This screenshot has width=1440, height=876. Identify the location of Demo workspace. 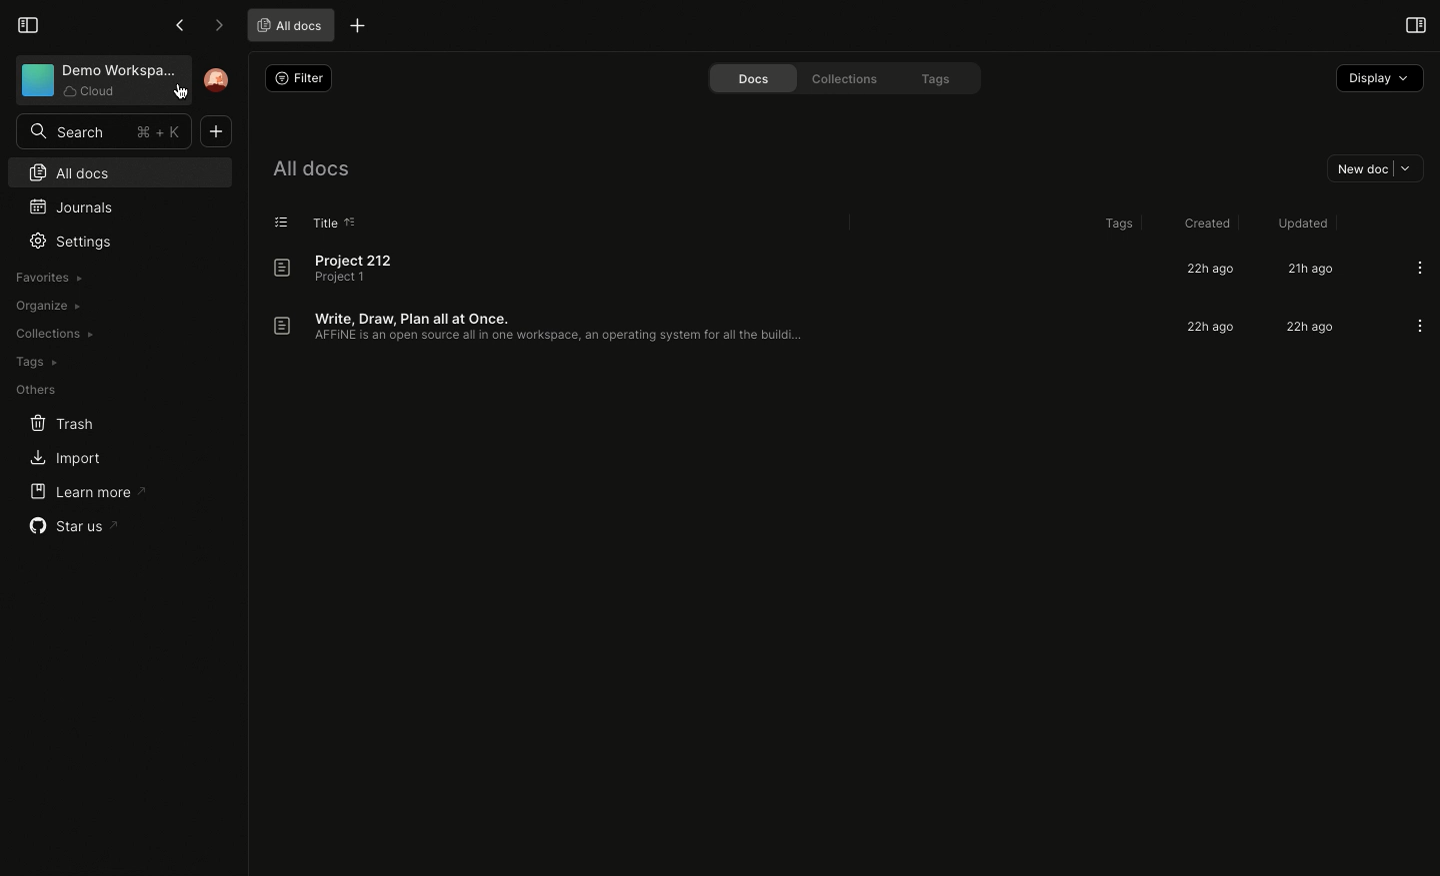
(99, 81).